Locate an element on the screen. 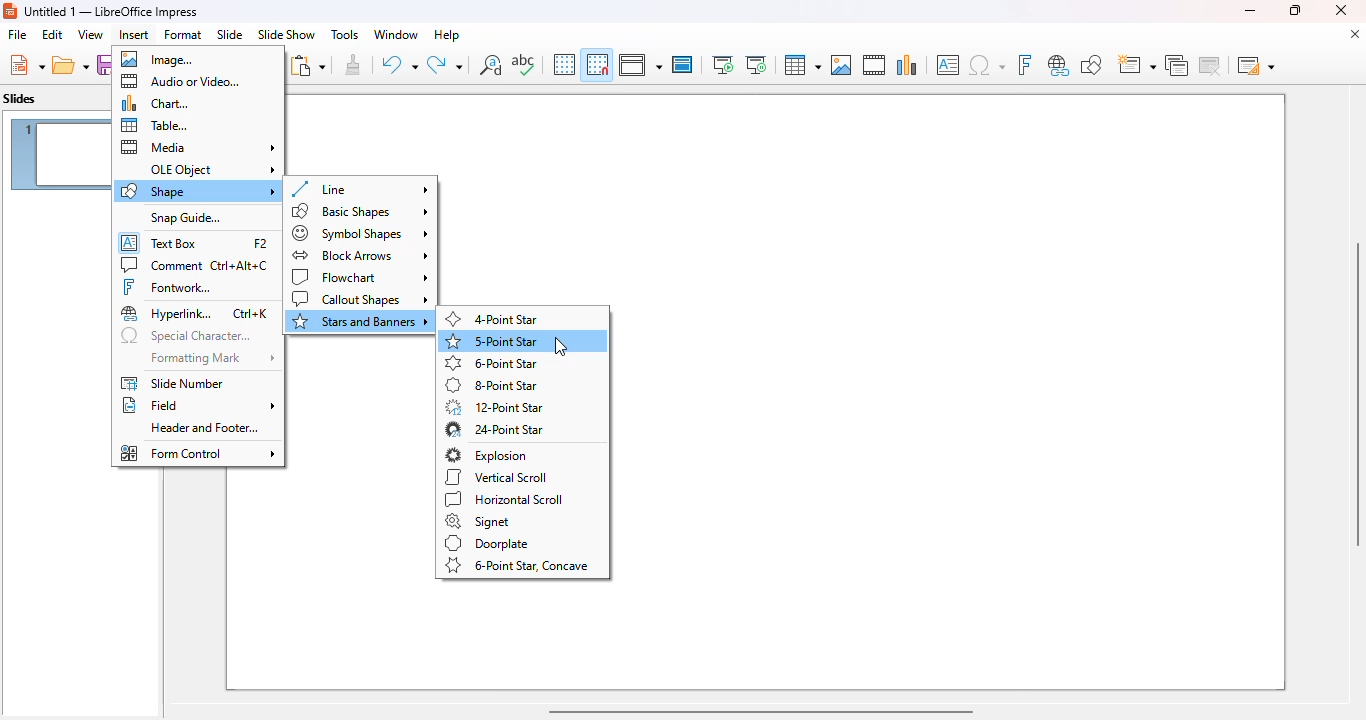 This screenshot has width=1366, height=720. edit is located at coordinates (52, 34).